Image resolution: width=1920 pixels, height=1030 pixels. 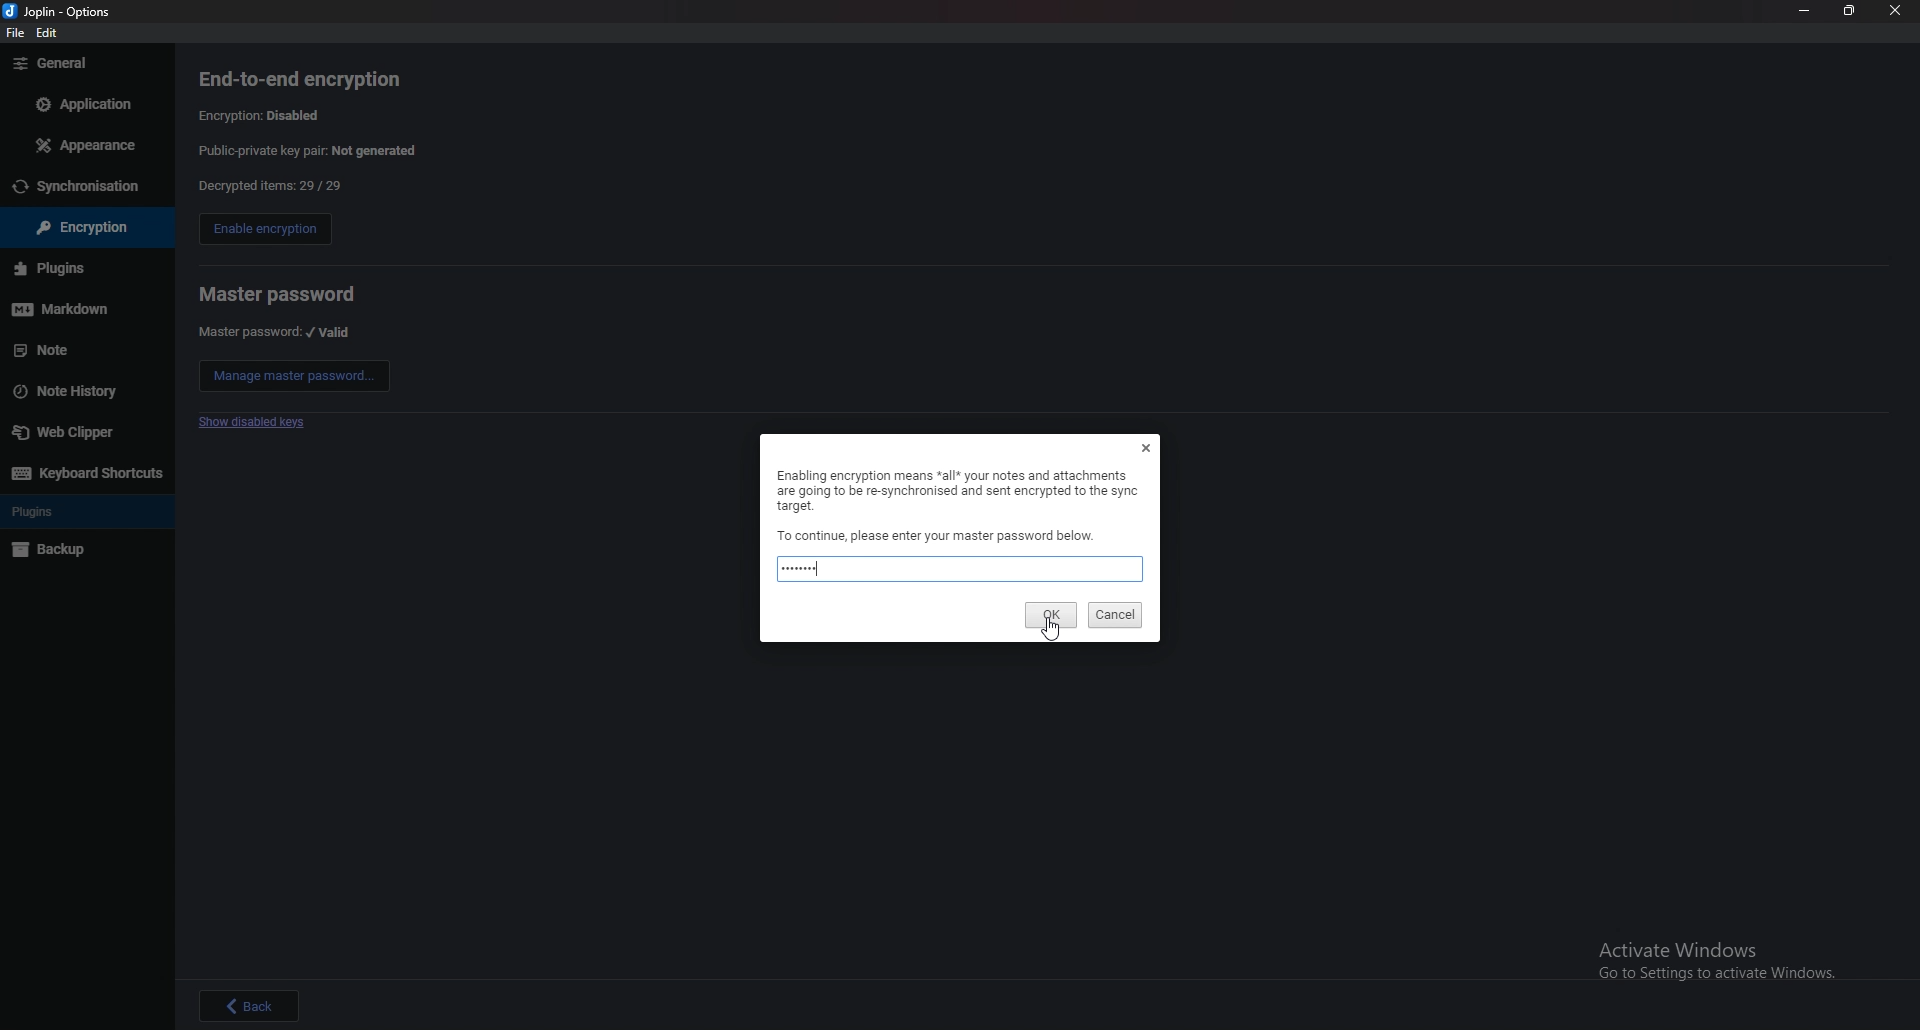 I want to click on , so click(x=90, y=475).